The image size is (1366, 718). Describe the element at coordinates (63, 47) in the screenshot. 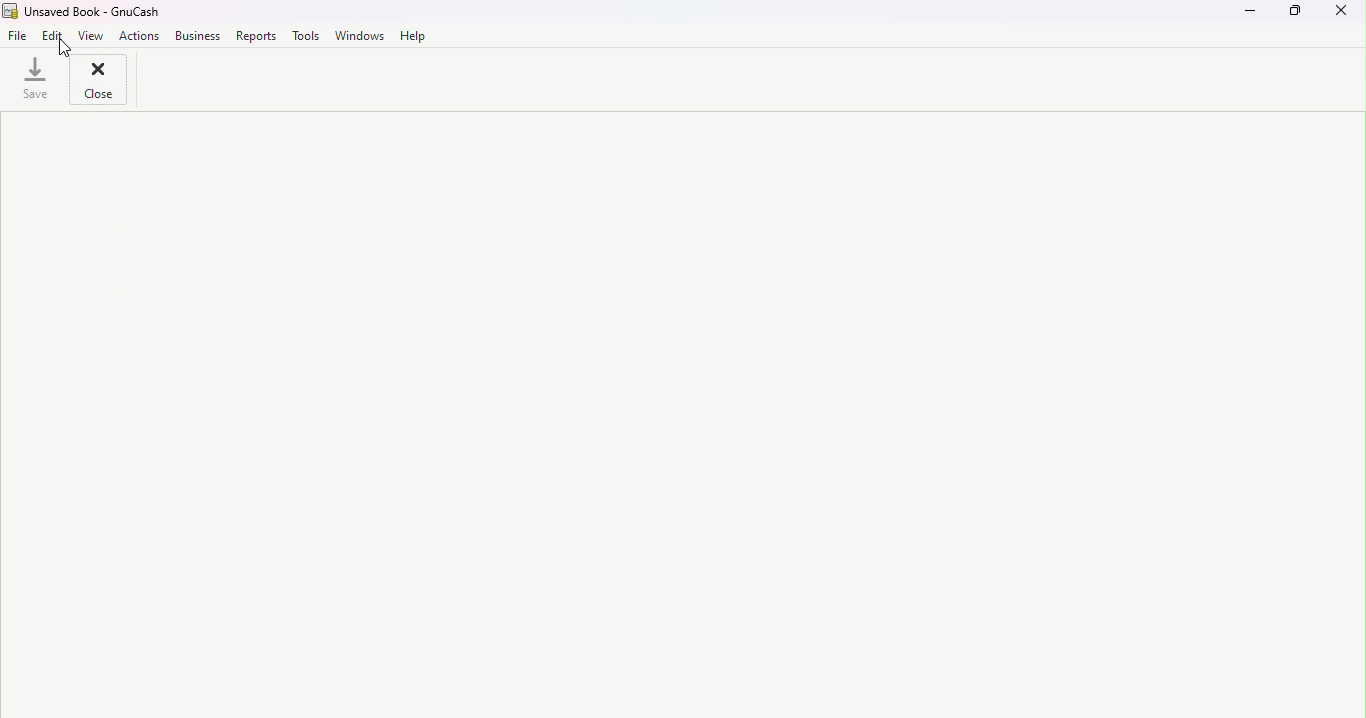

I see `cursor` at that location.